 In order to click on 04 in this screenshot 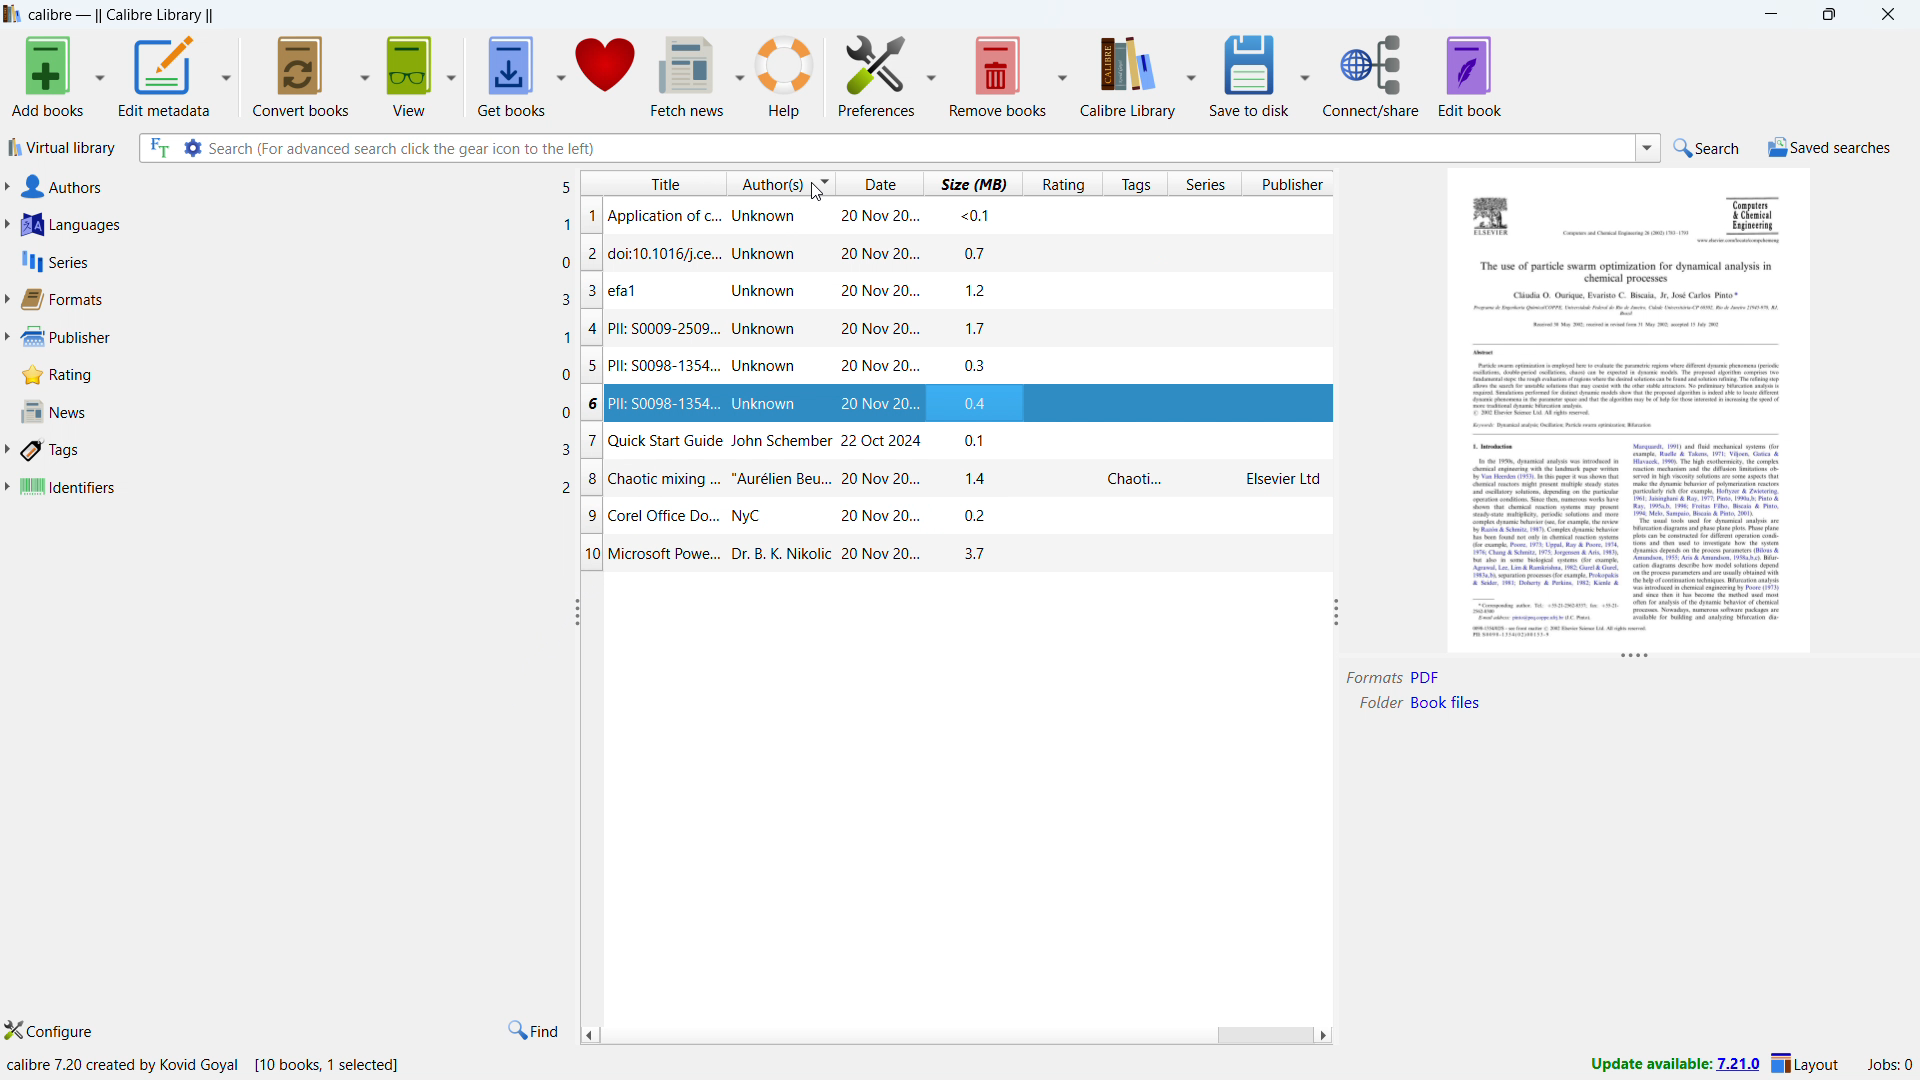, I will do `click(982, 403)`.